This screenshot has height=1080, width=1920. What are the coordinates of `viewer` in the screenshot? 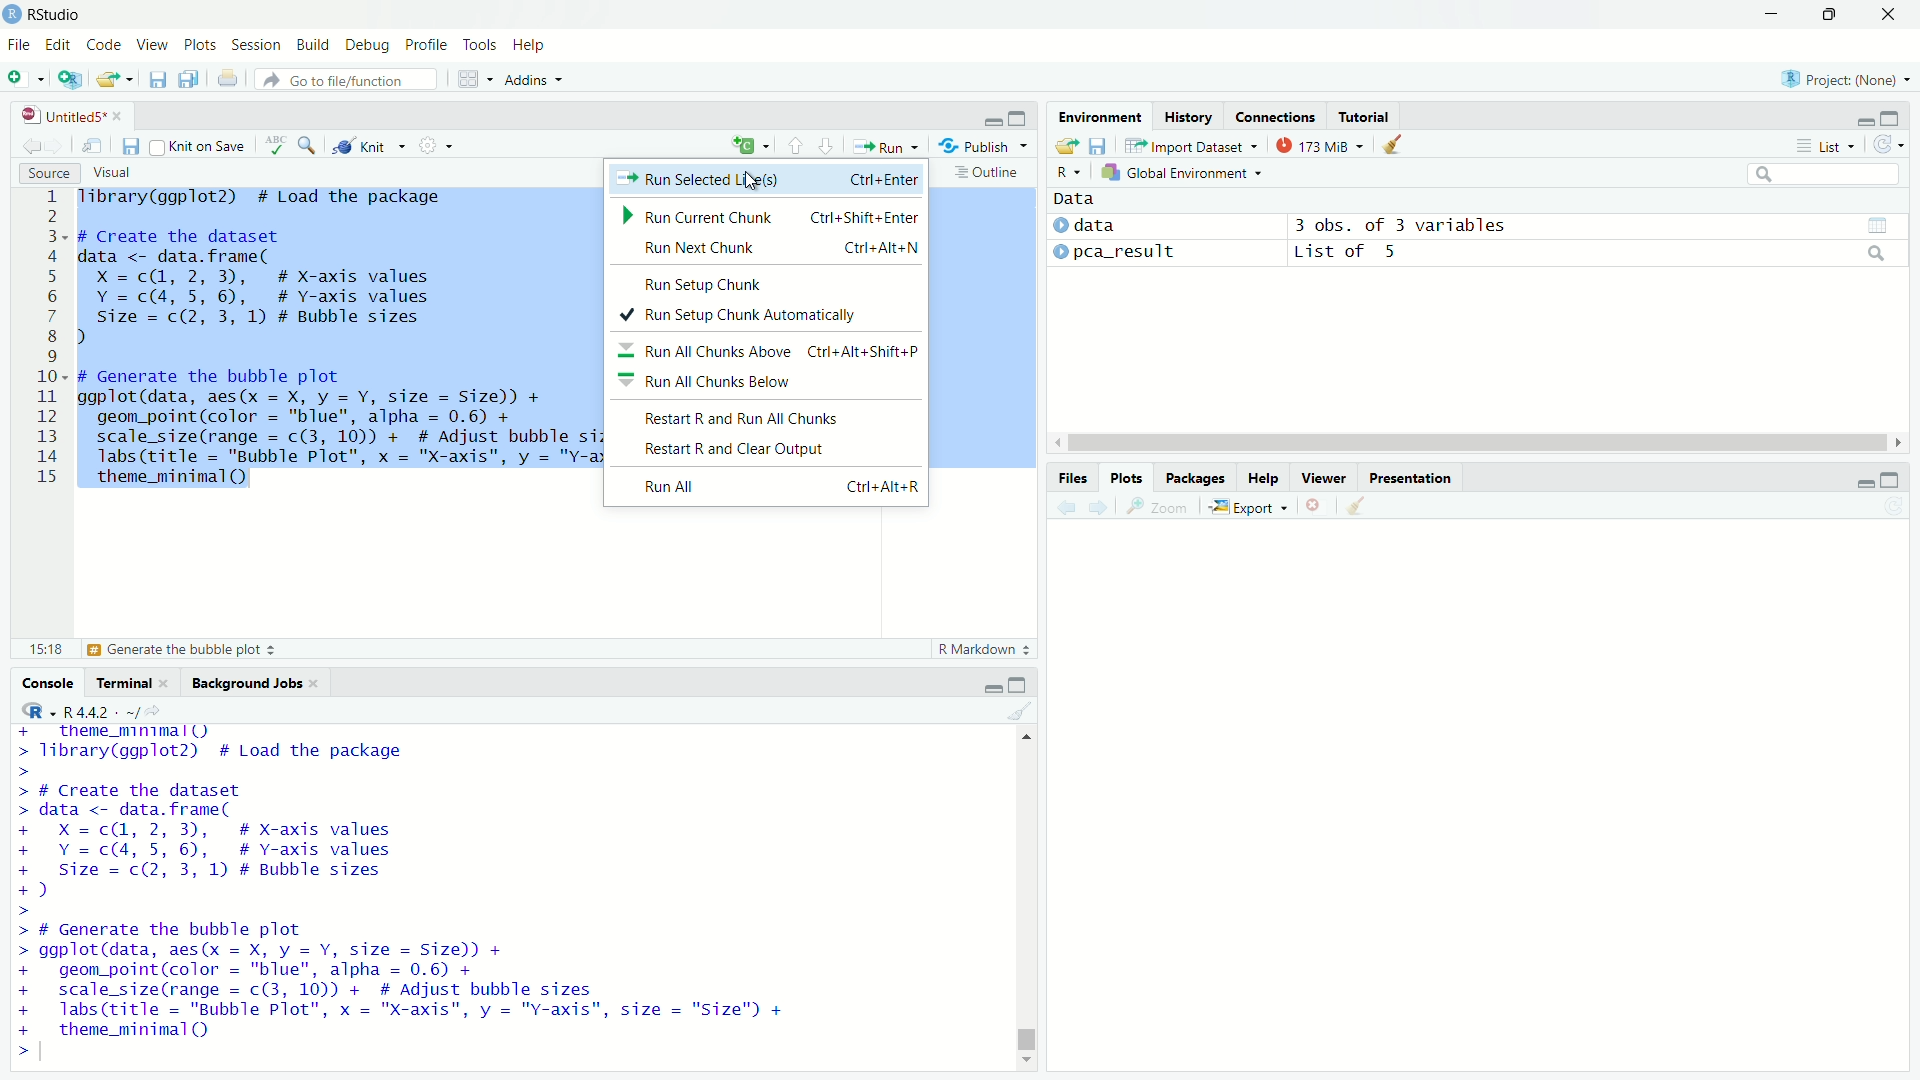 It's located at (1324, 478).